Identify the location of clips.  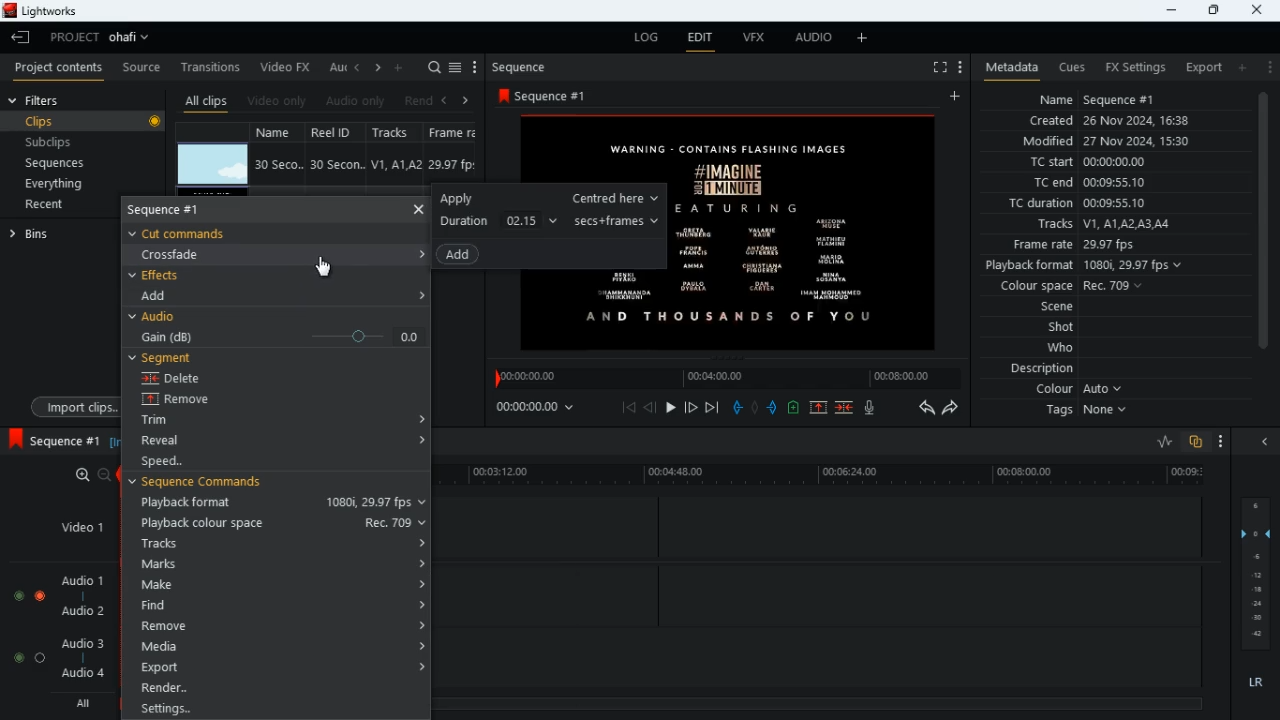
(86, 122).